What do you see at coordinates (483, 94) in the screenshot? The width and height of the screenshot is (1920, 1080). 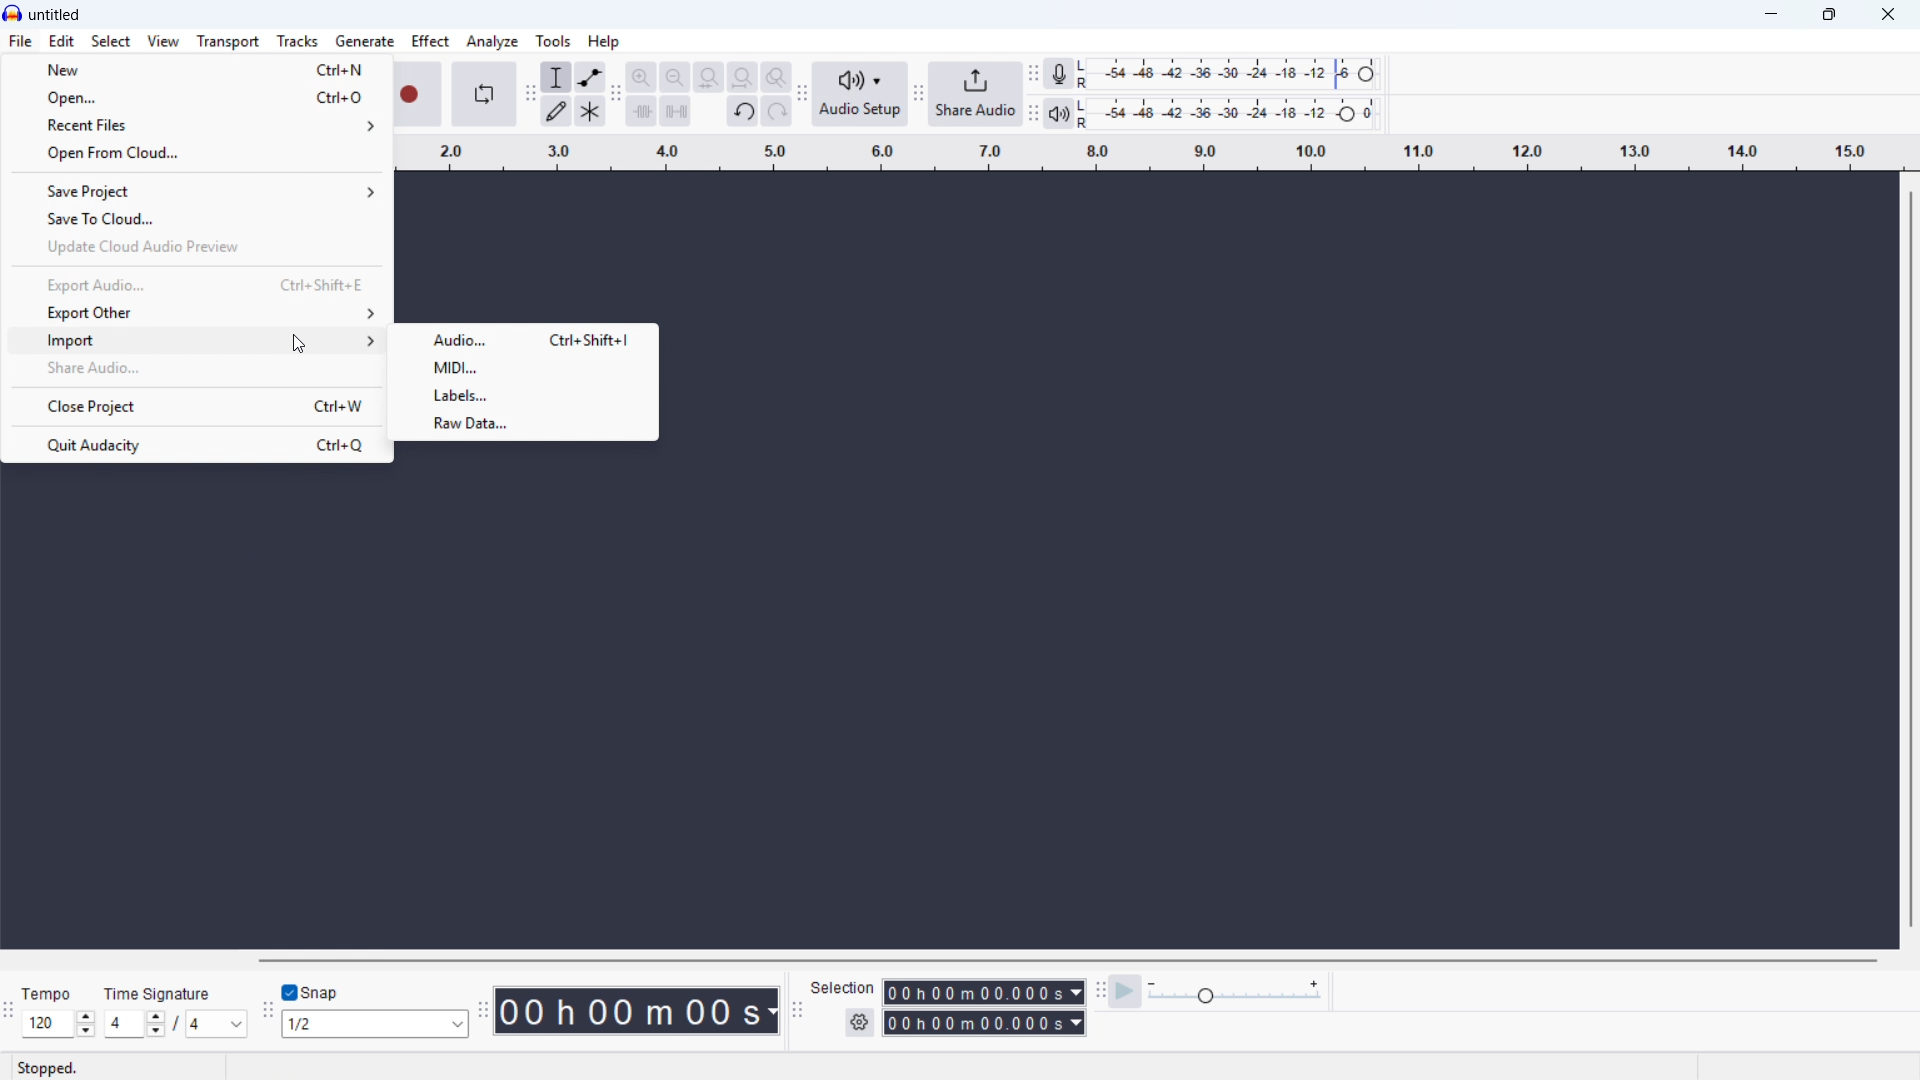 I see `Enable looping ` at bounding box center [483, 94].